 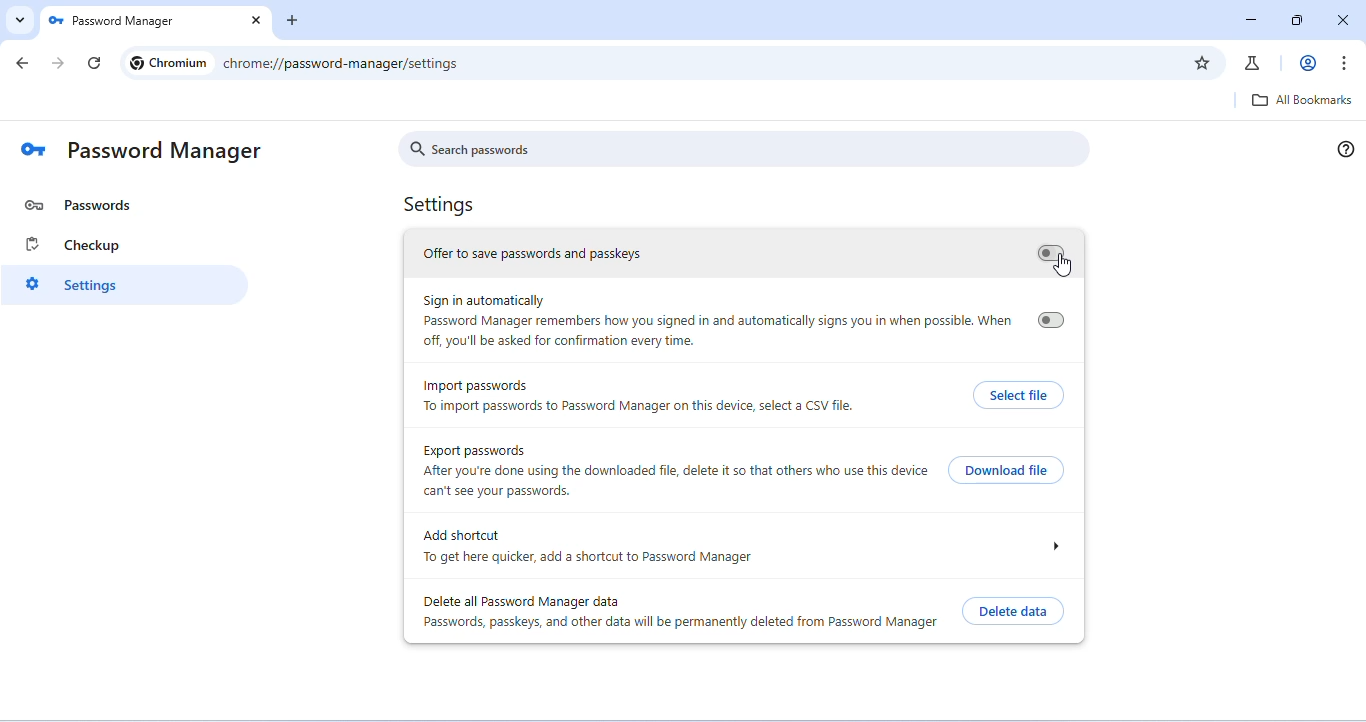 What do you see at coordinates (671, 482) in the screenshot?
I see `After you're done using the downloaded file, delete it so that others who use this device
can't see your passwords.` at bounding box center [671, 482].